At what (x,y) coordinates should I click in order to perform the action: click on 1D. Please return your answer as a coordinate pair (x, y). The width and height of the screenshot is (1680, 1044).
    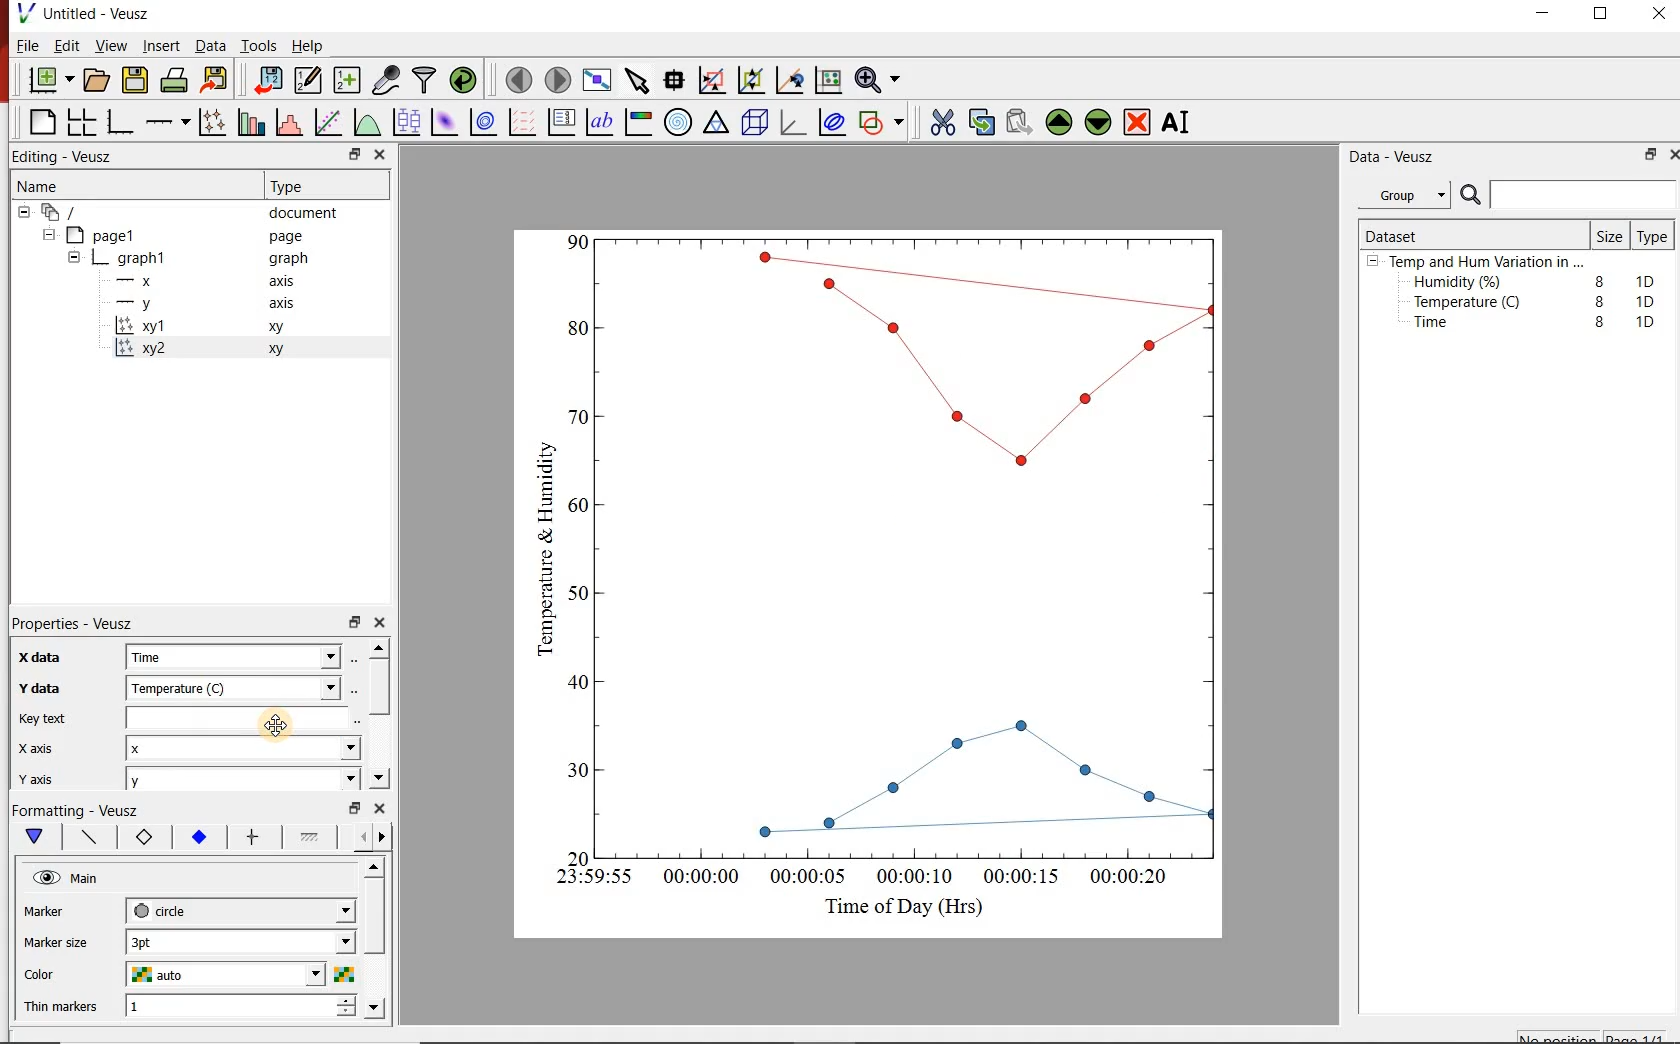
    Looking at the image, I should click on (1650, 279).